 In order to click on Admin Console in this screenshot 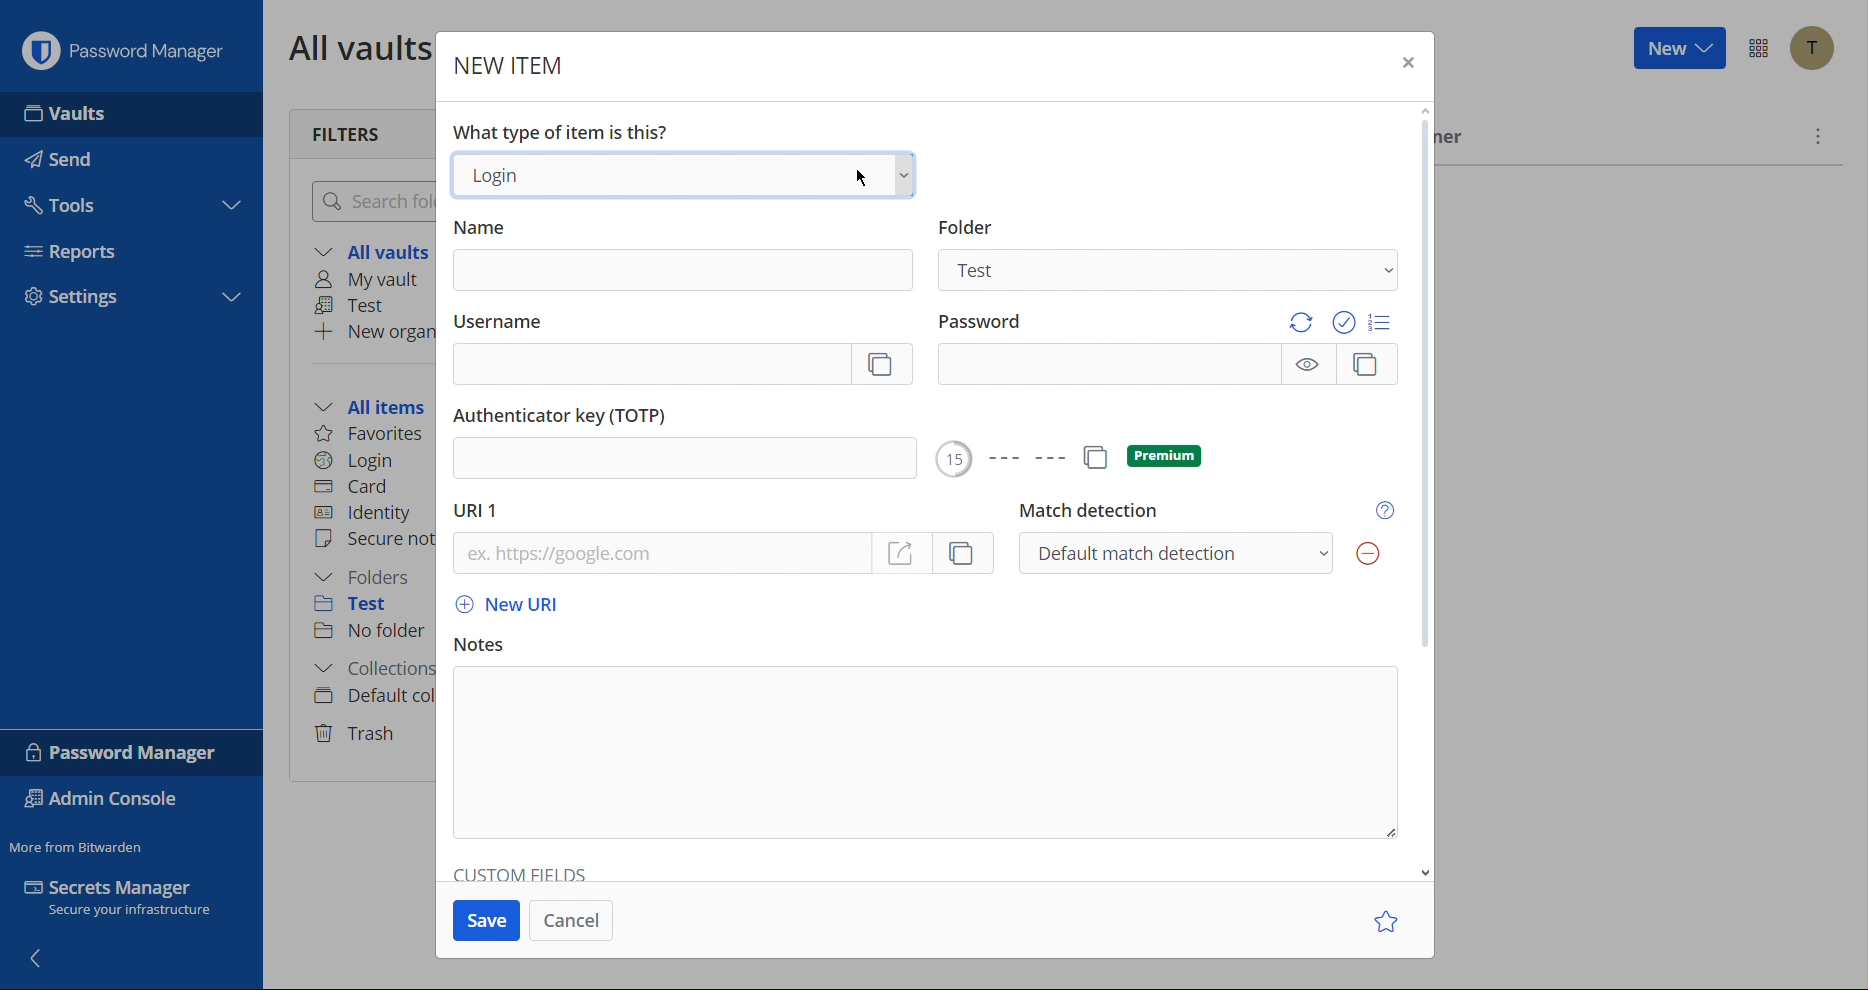, I will do `click(101, 801)`.